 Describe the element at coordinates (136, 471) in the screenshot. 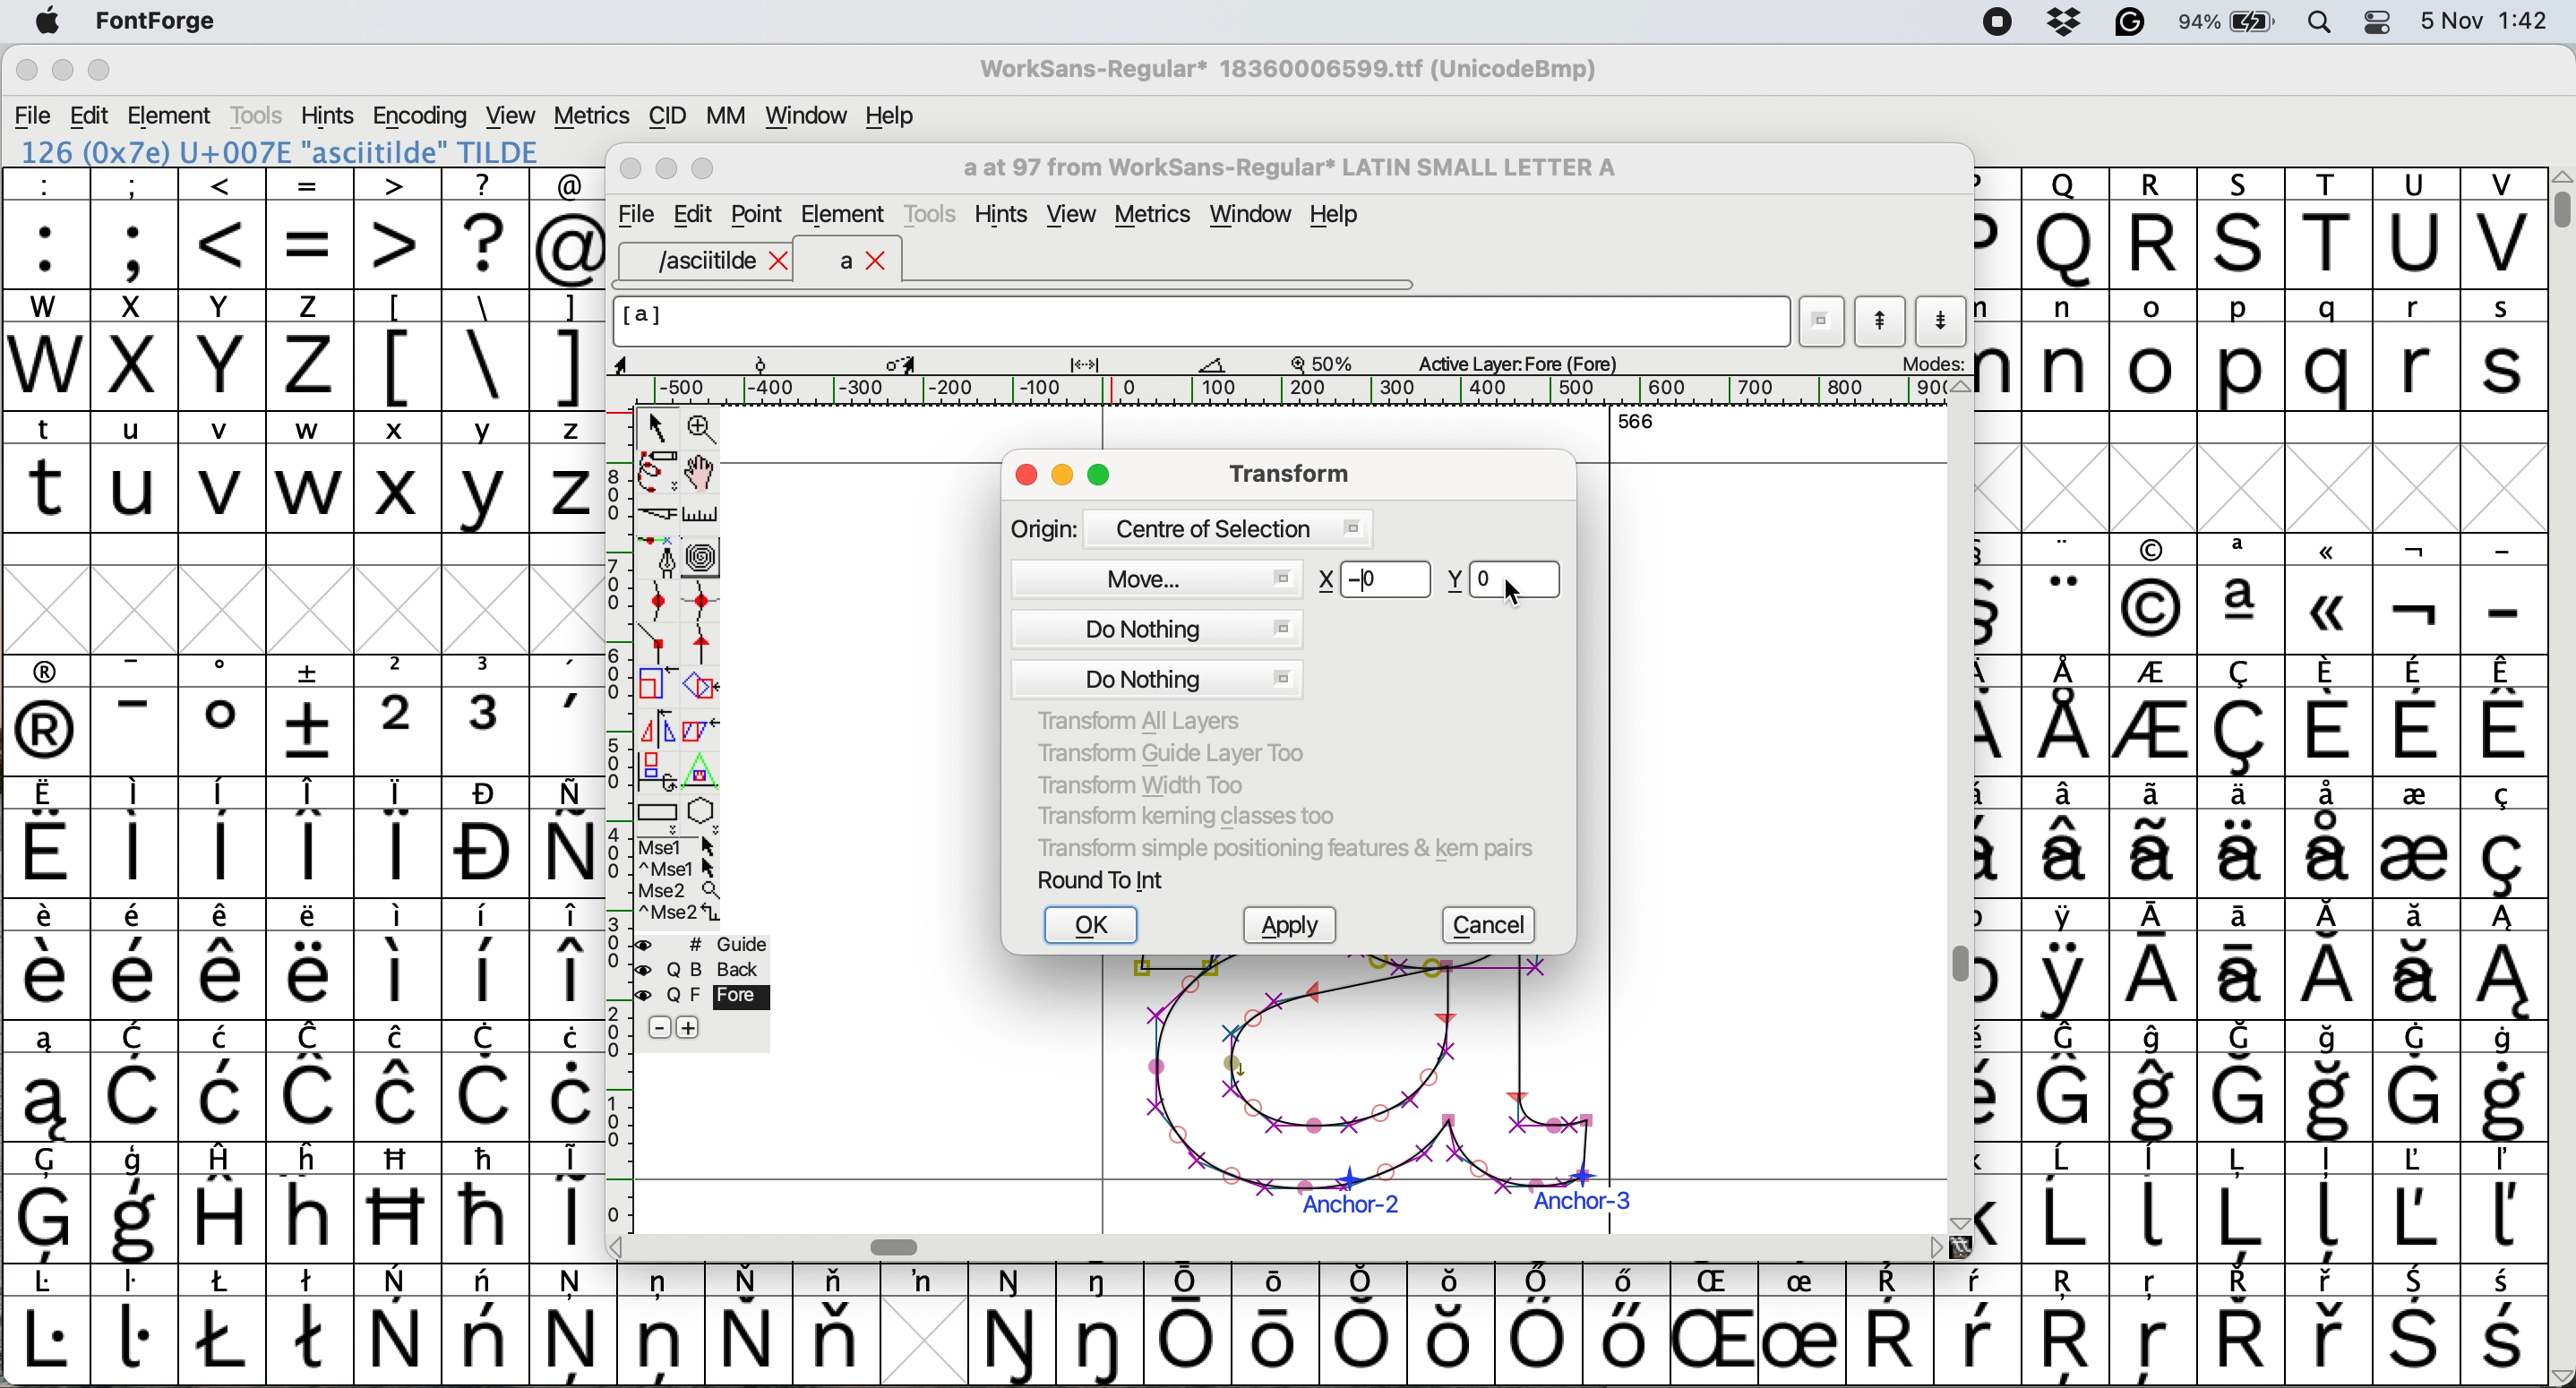

I see `u` at that location.